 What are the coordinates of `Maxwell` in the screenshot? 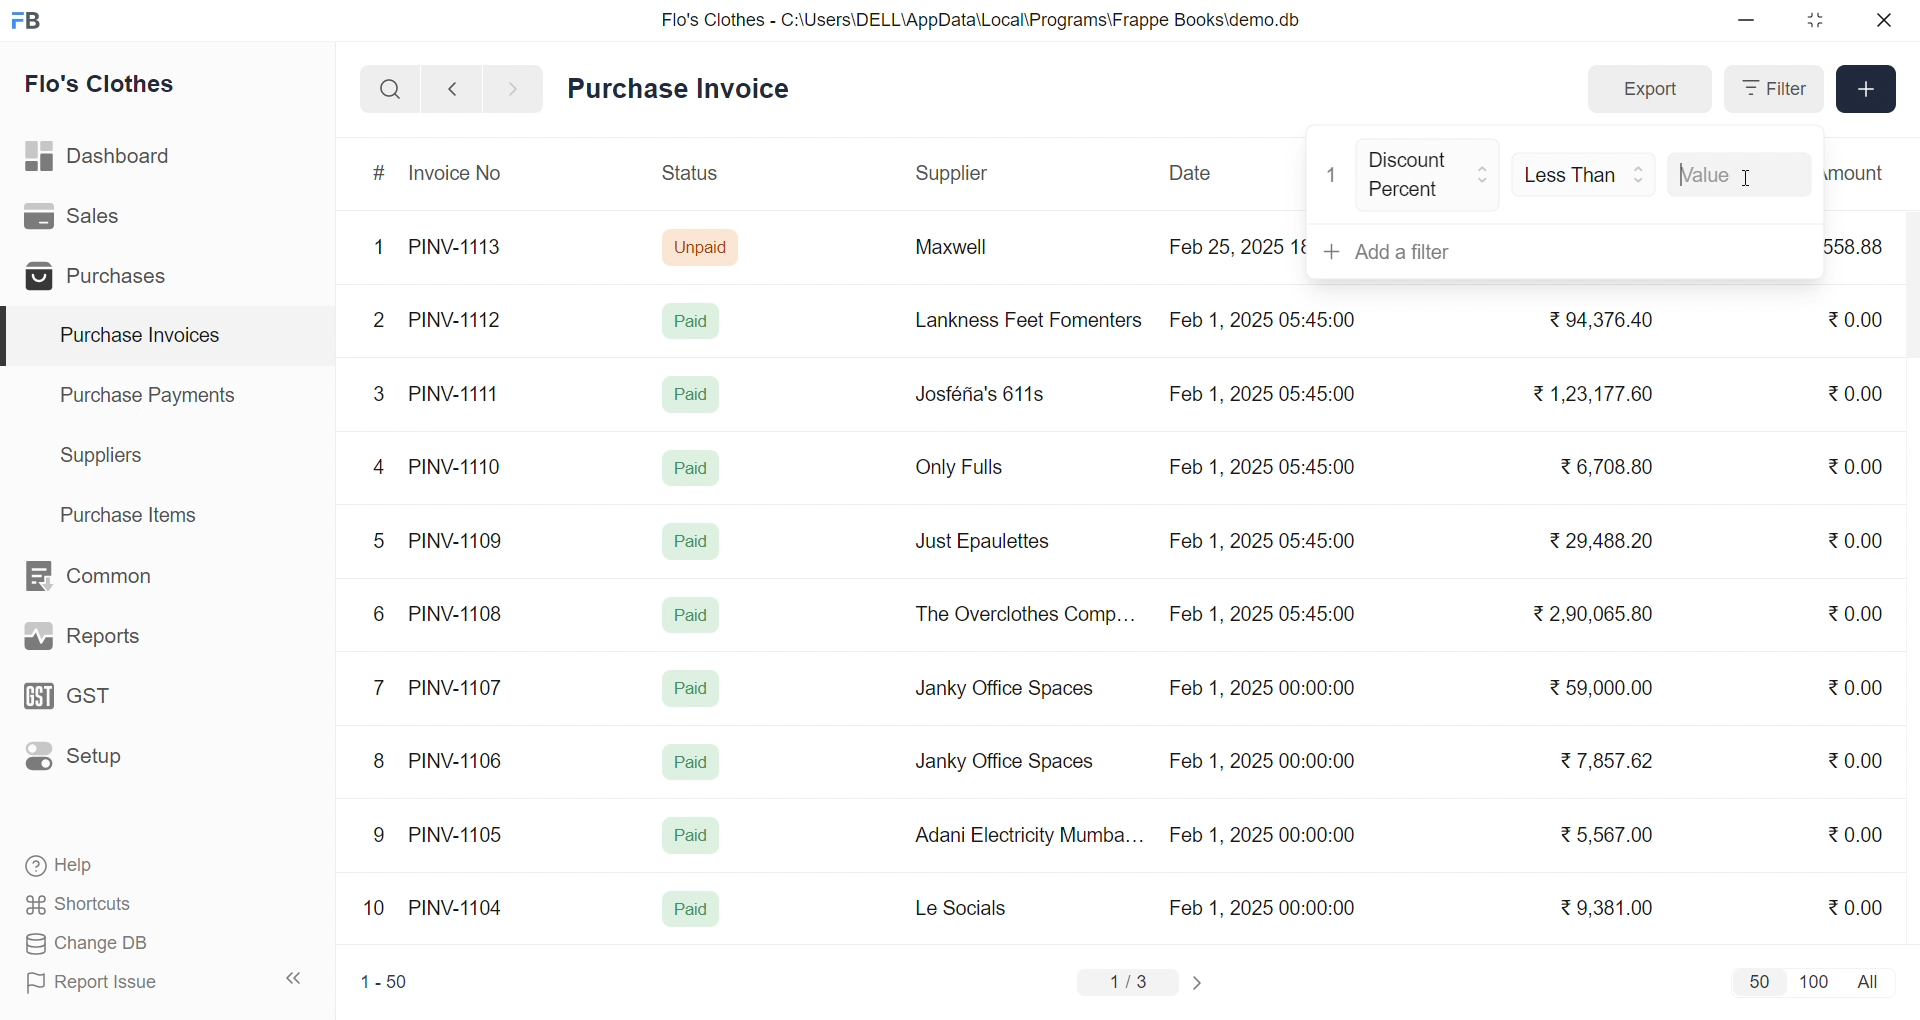 It's located at (974, 254).